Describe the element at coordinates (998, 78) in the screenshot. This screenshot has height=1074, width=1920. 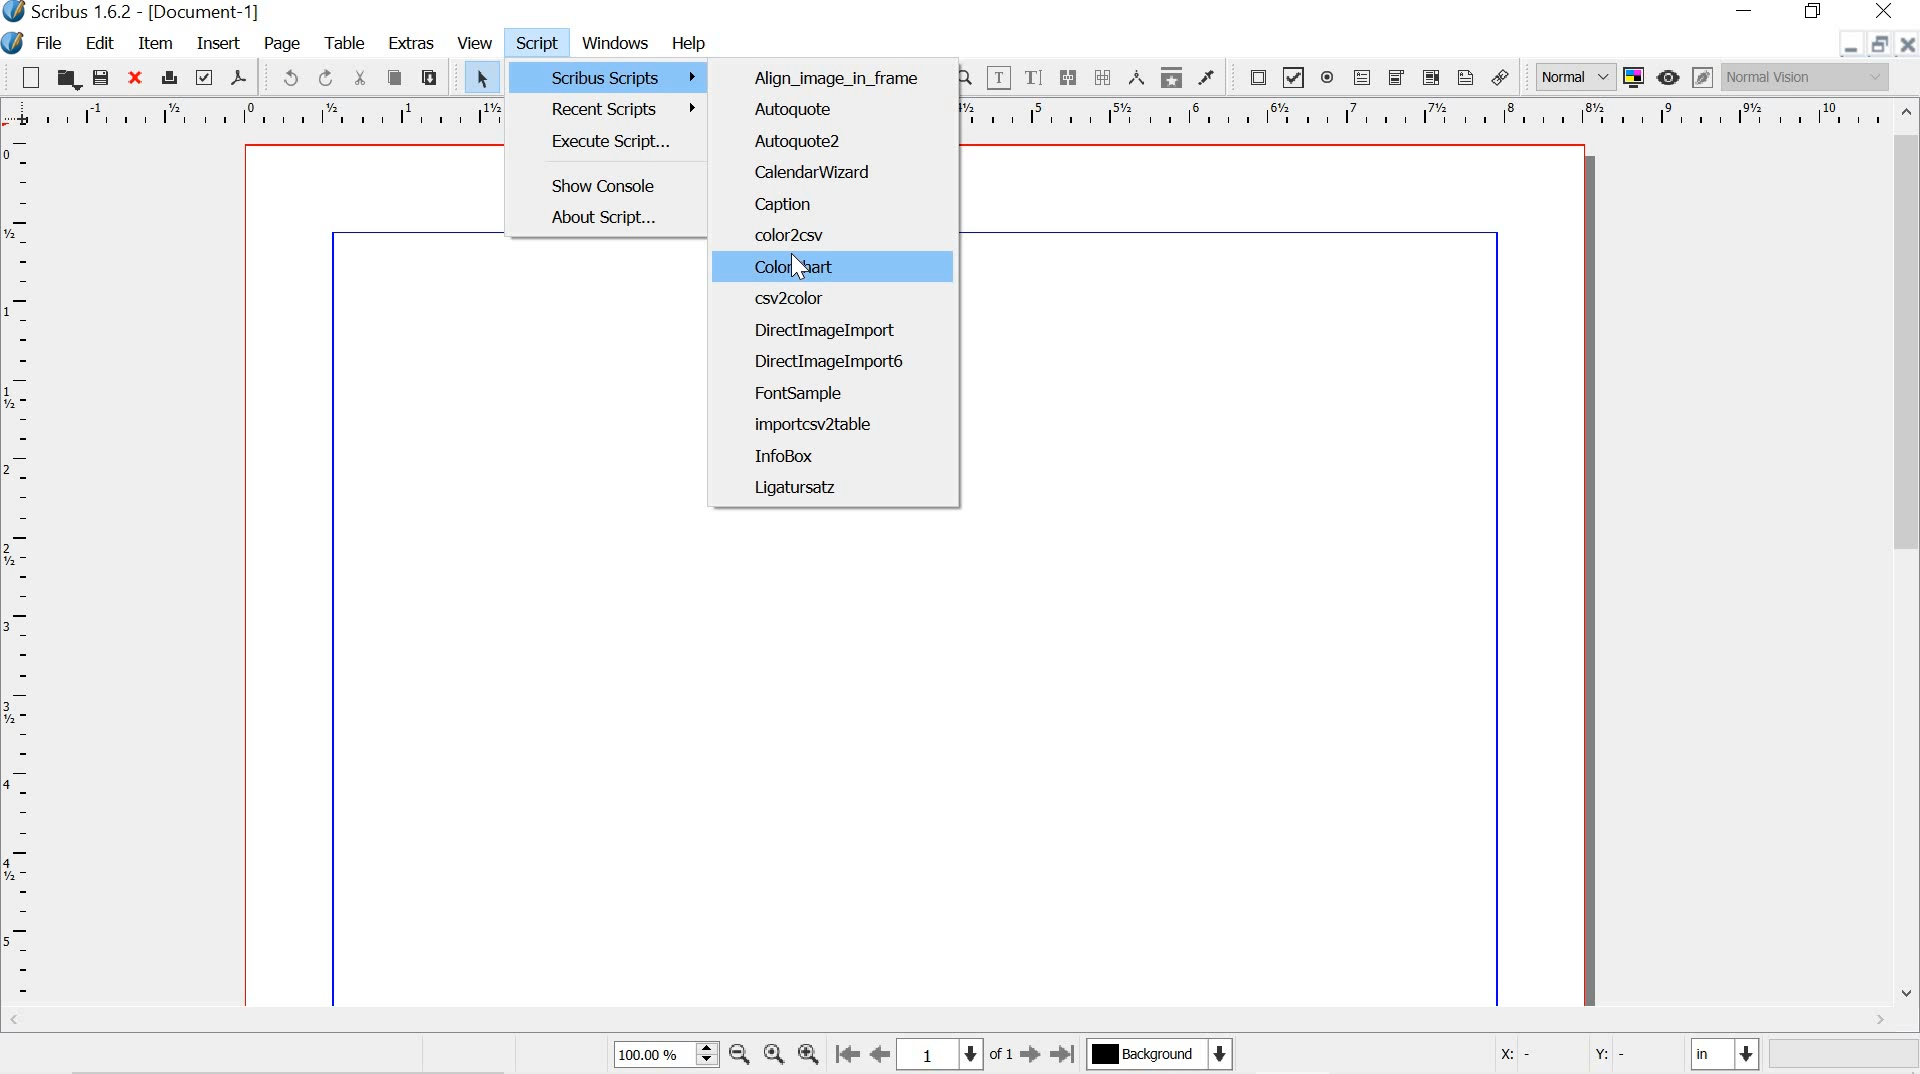
I see `edit contents of frame` at that location.